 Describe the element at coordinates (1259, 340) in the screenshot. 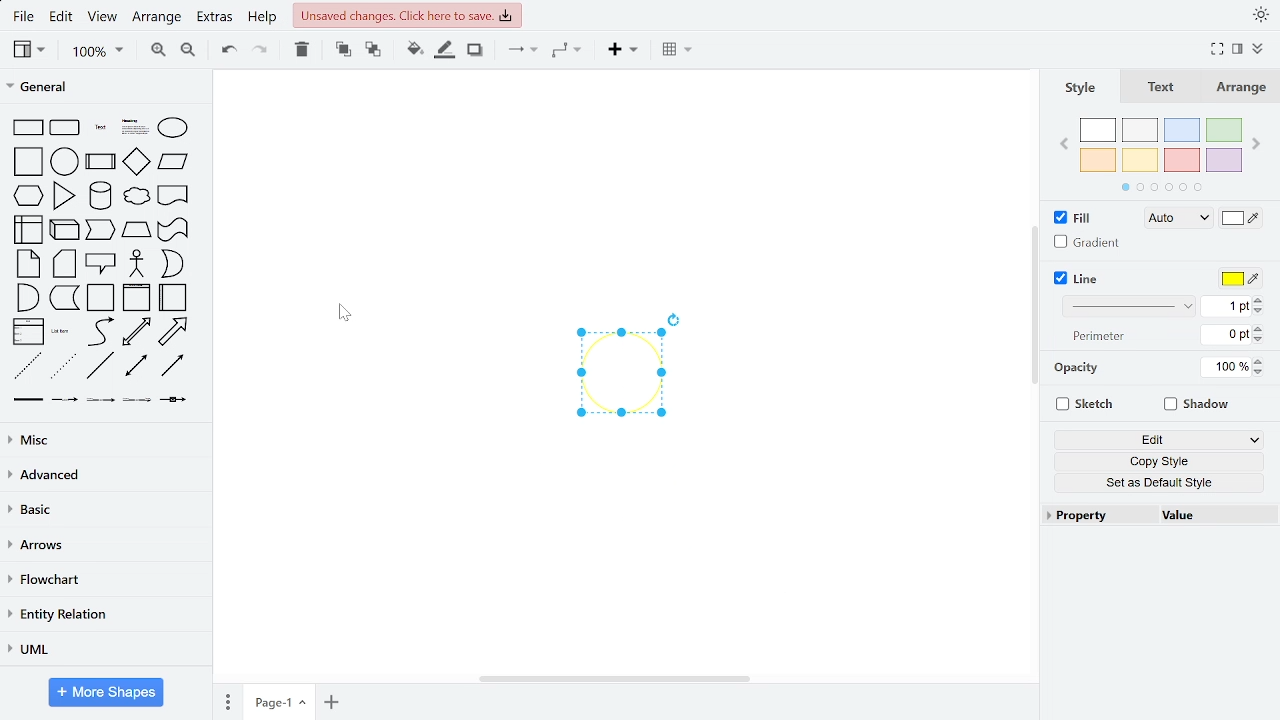

I see `decrease perimeter` at that location.